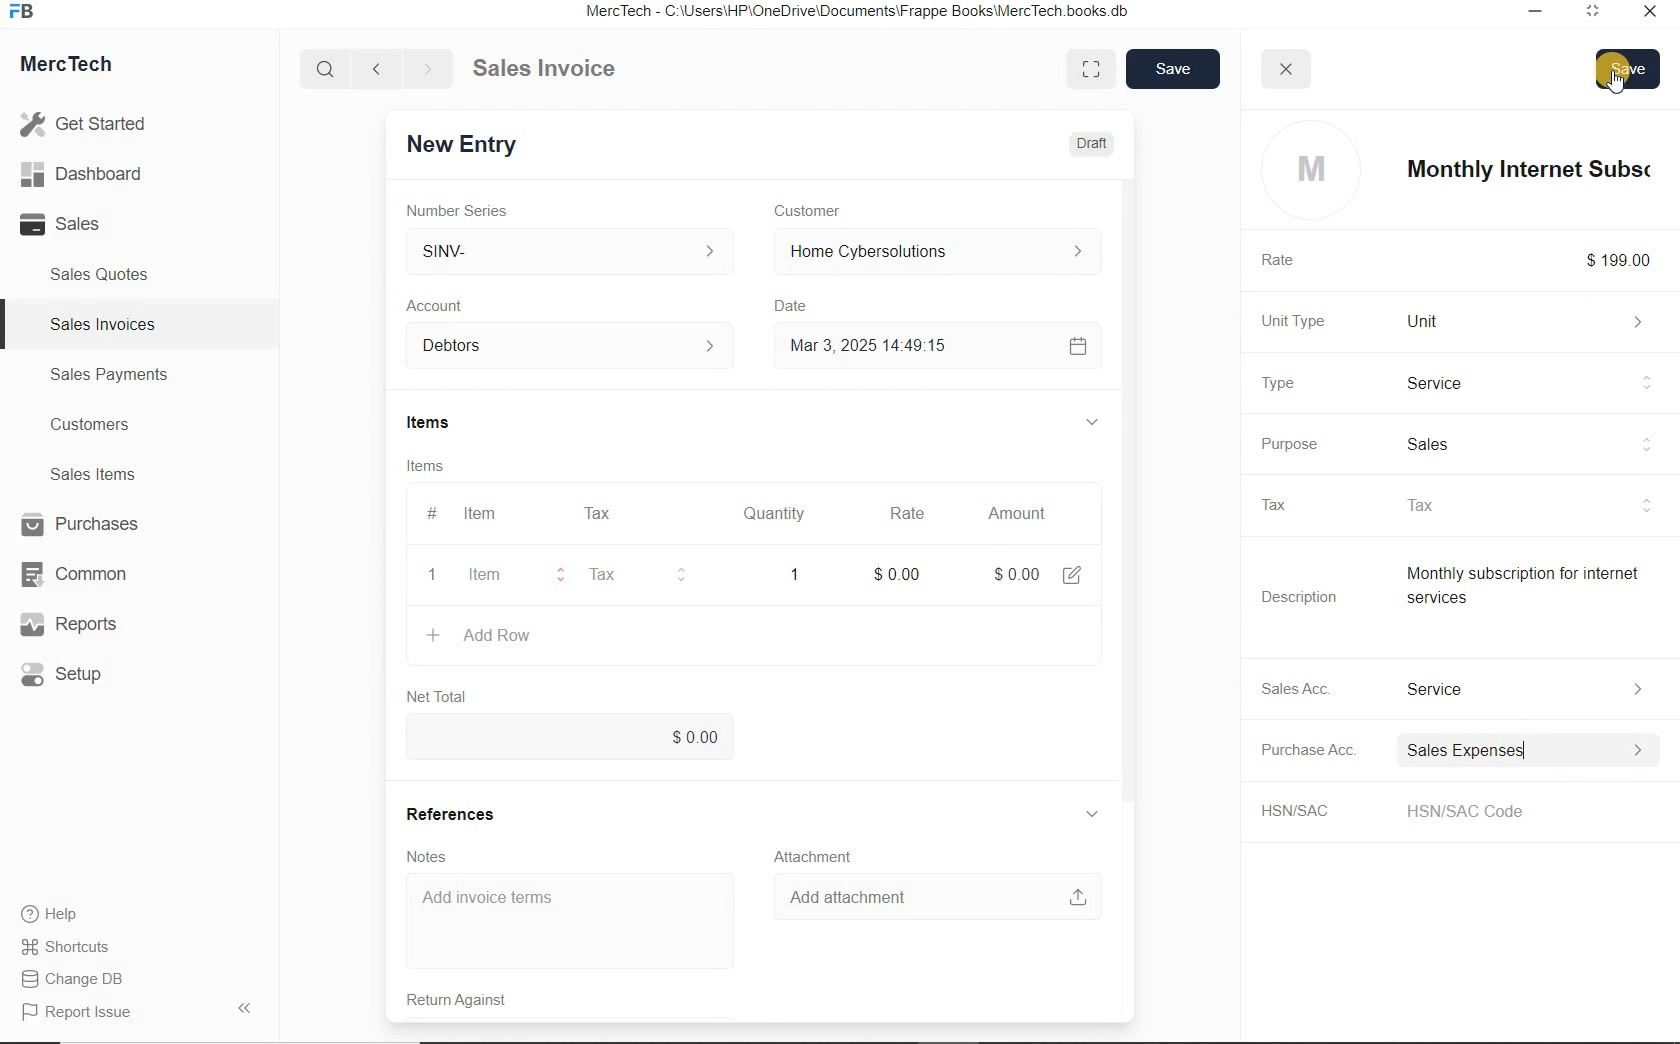  I want to click on Dashboard, so click(91, 175).